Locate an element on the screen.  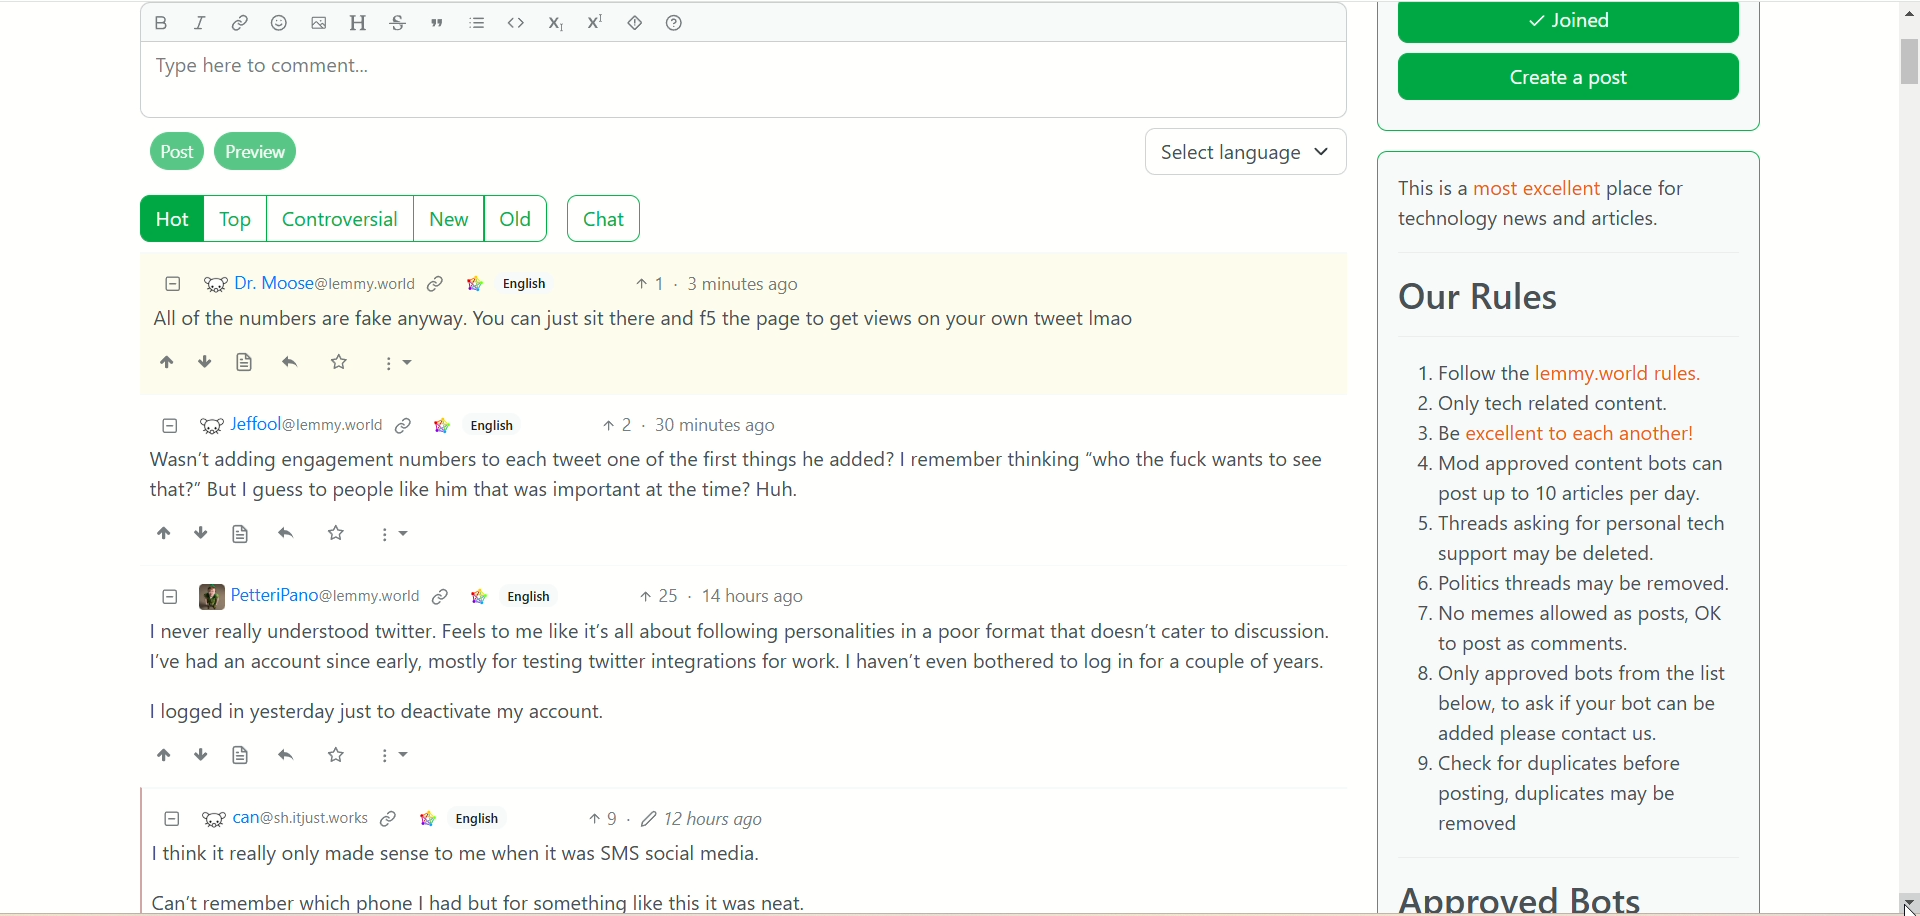
link is located at coordinates (239, 27).